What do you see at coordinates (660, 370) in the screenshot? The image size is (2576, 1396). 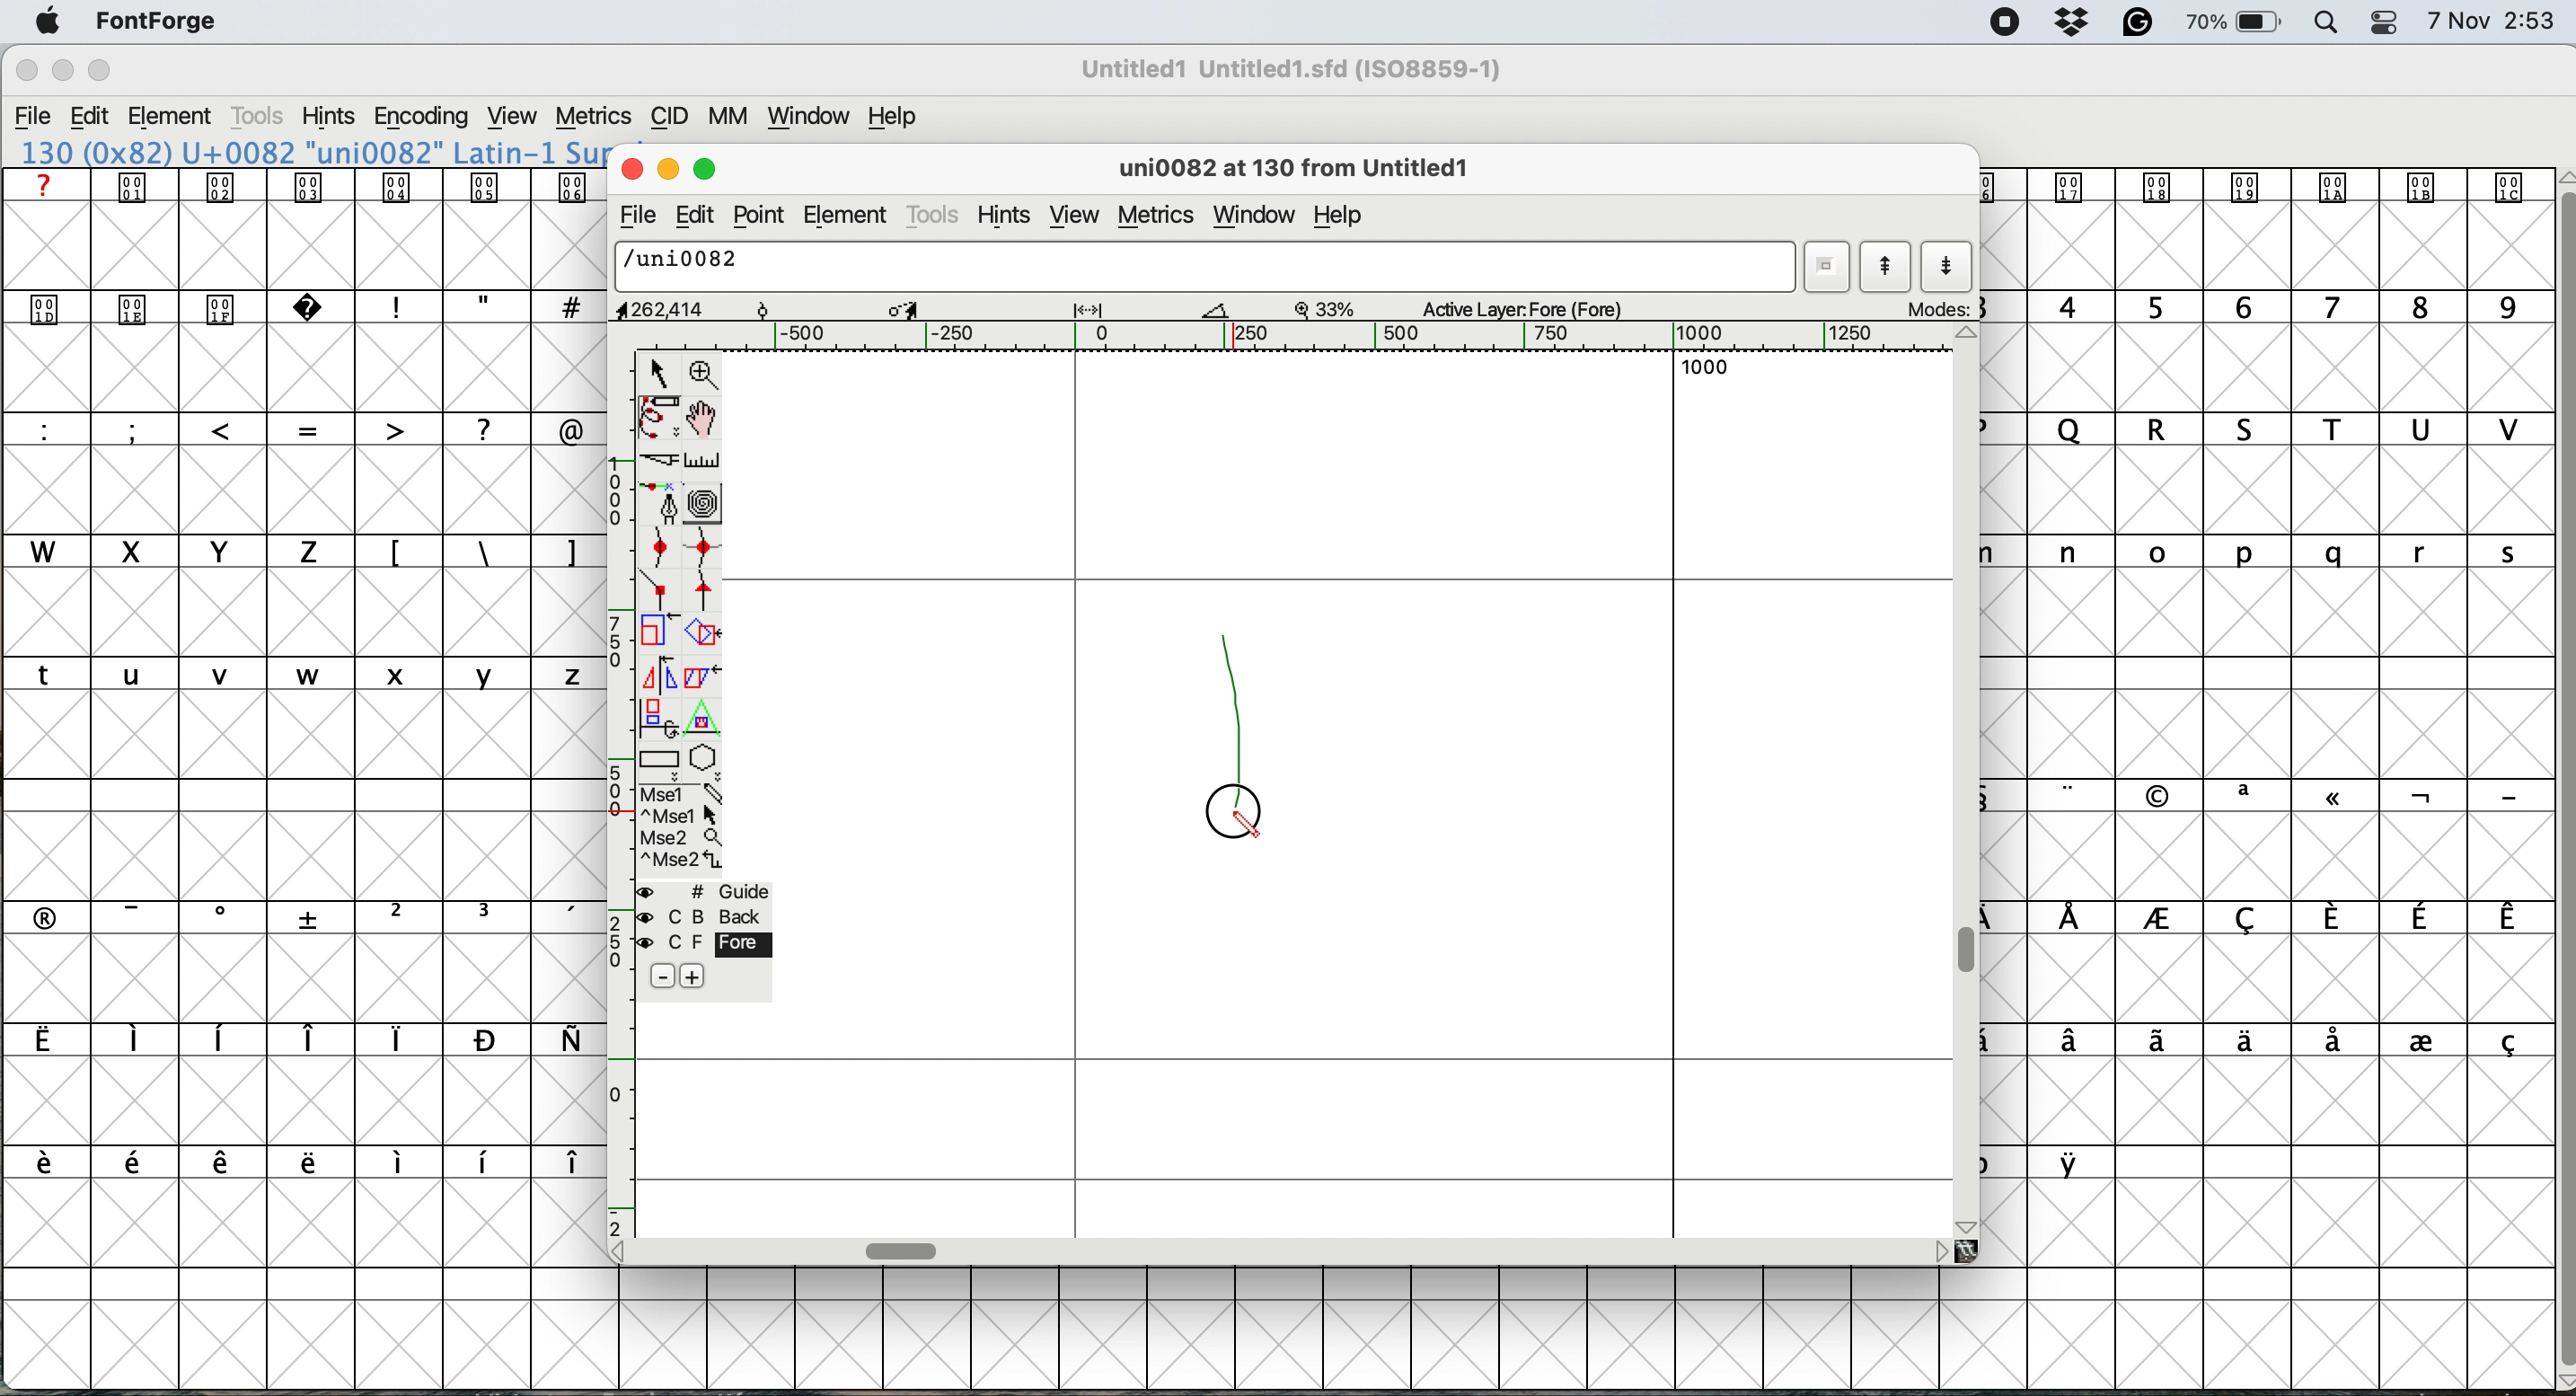 I see `select` at bounding box center [660, 370].